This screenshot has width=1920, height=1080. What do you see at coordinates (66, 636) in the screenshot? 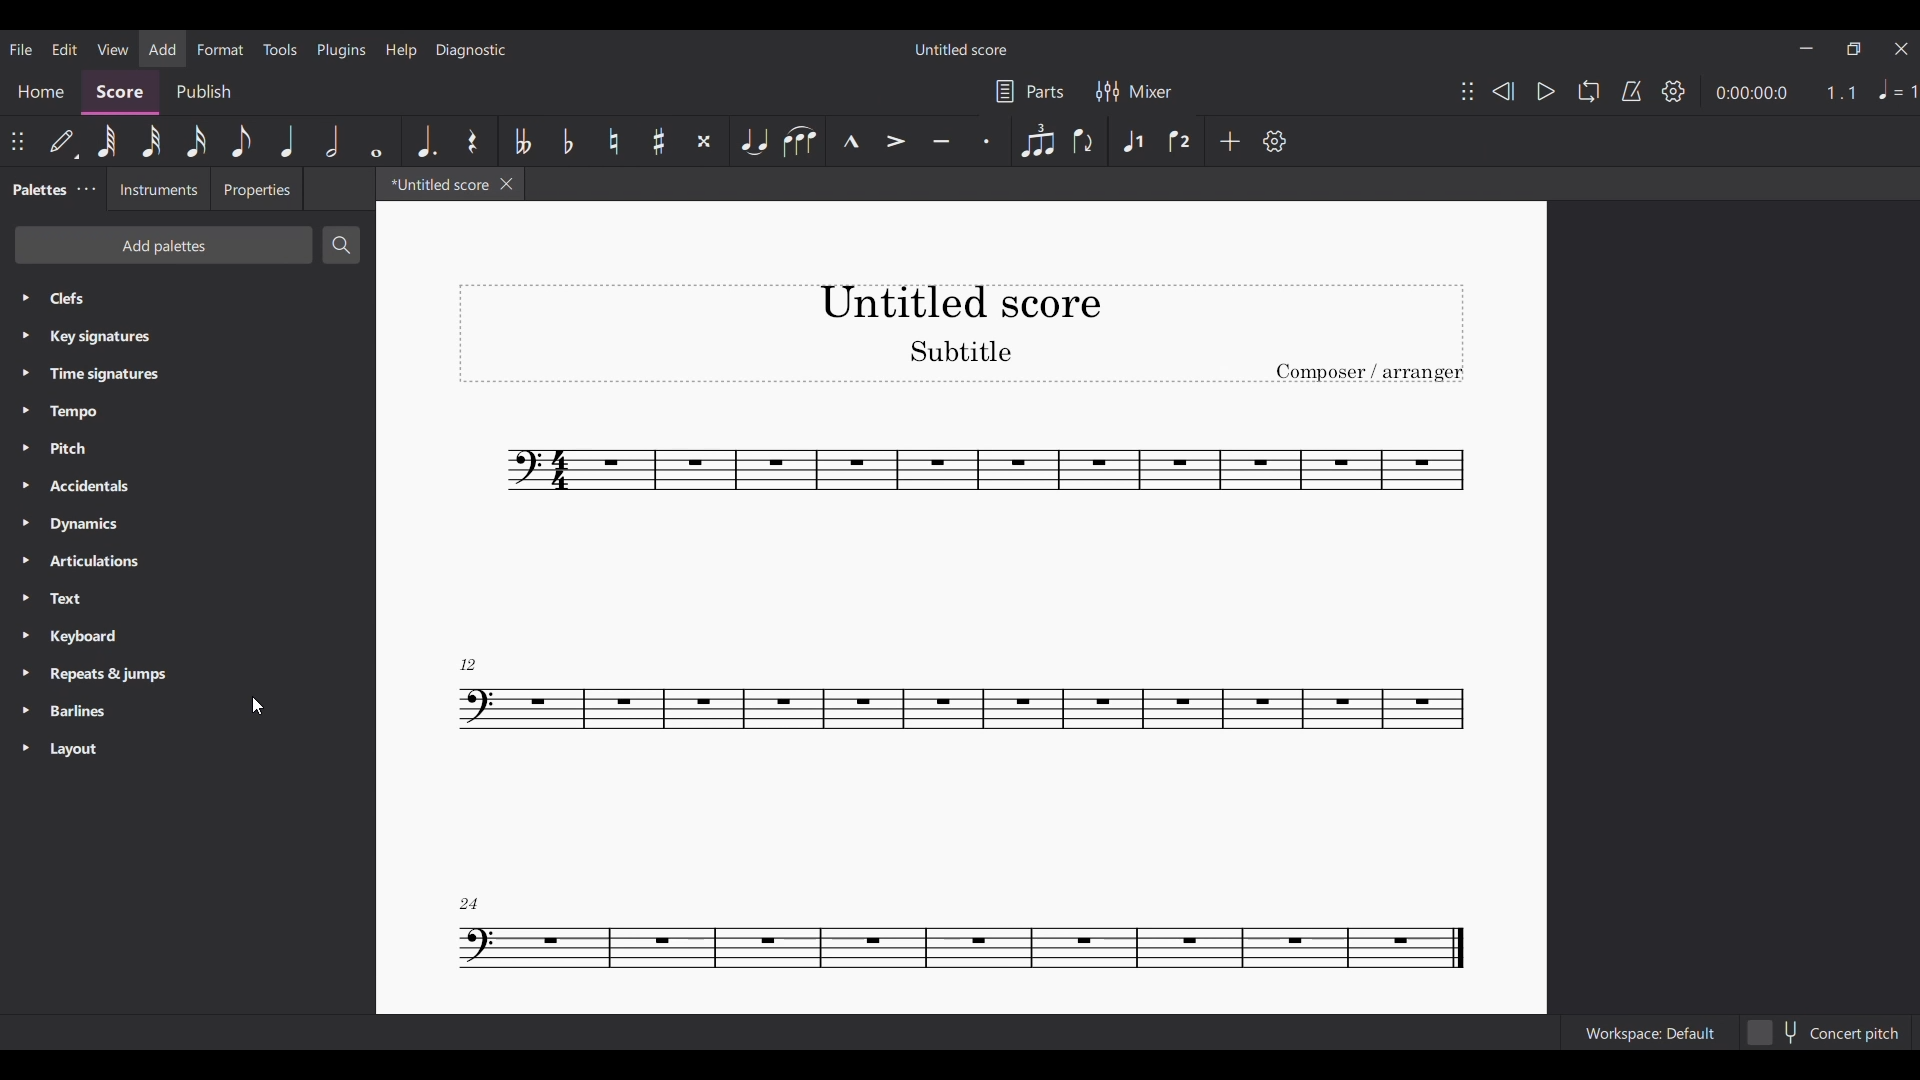
I see `Keyboard` at bounding box center [66, 636].